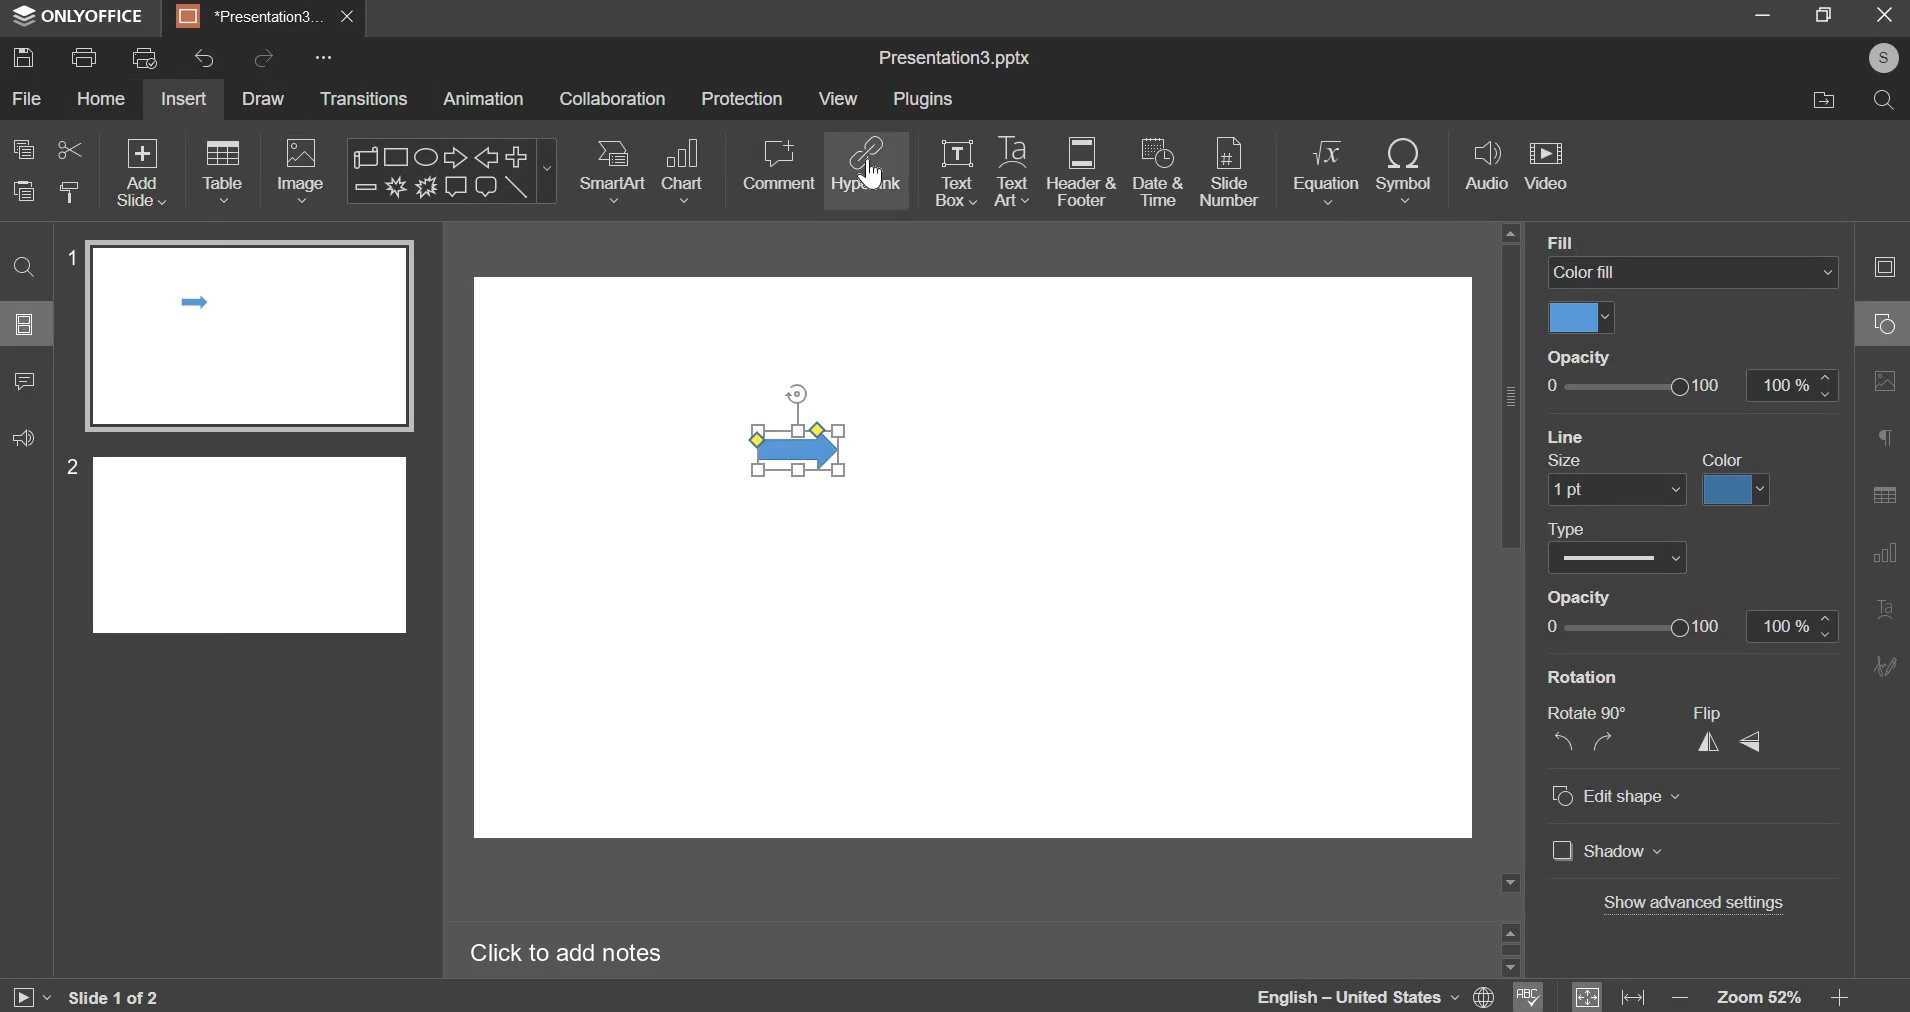 The width and height of the screenshot is (1910, 1012). Describe the element at coordinates (225, 171) in the screenshot. I see `table` at that location.